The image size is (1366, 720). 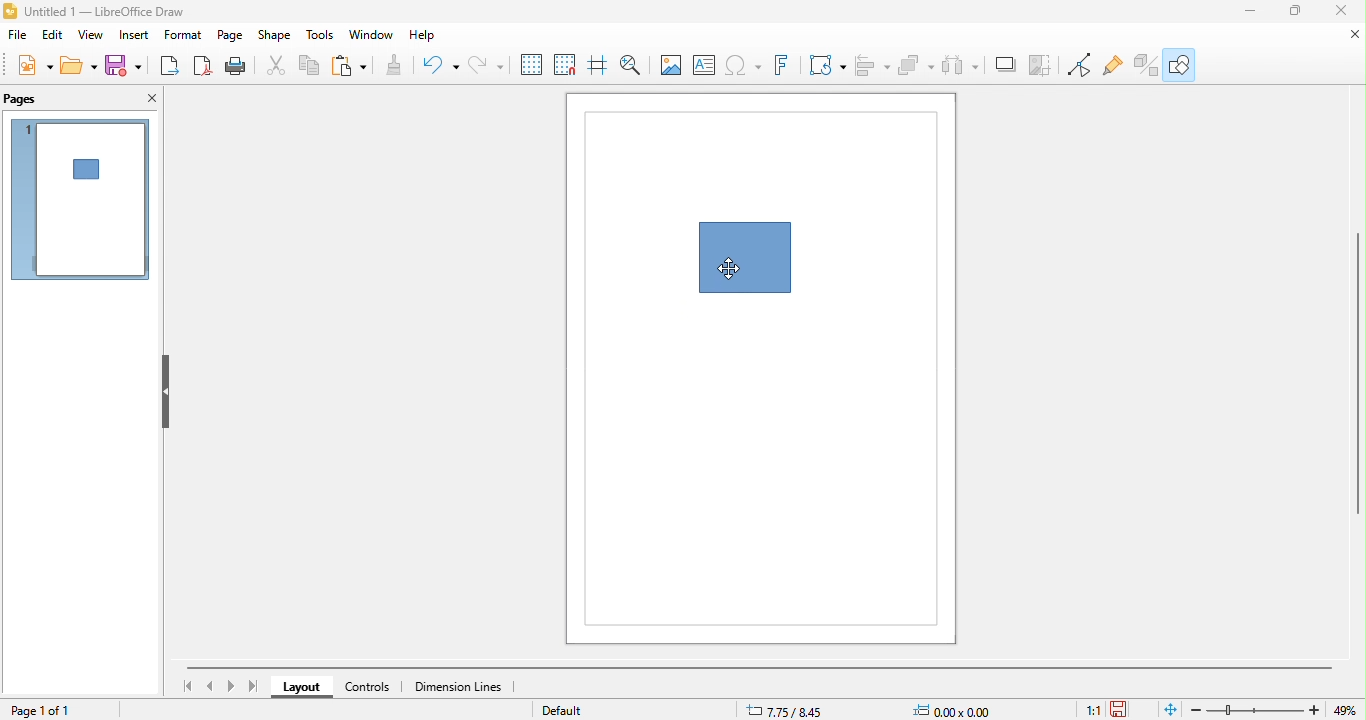 What do you see at coordinates (231, 686) in the screenshot?
I see `next page` at bounding box center [231, 686].